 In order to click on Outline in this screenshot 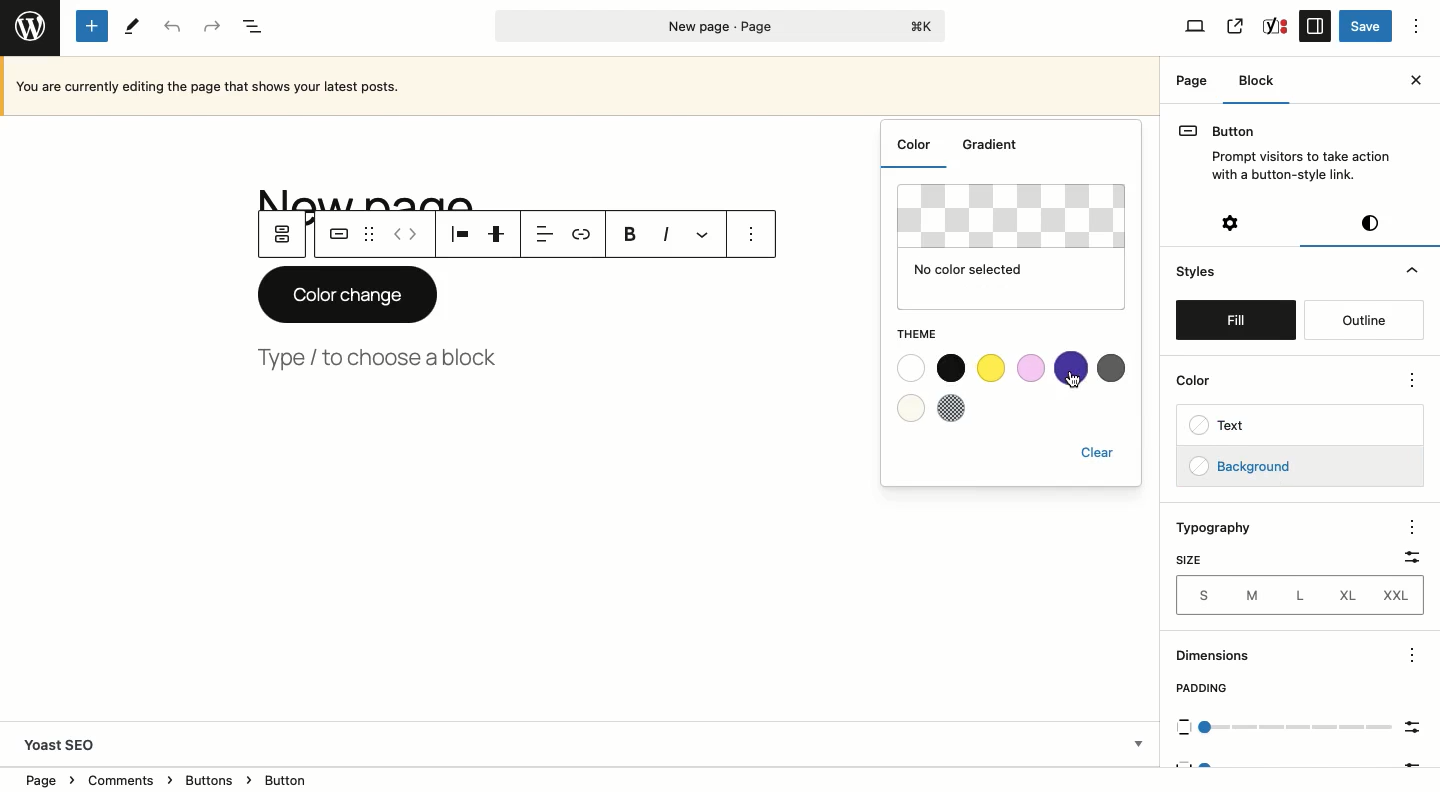, I will do `click(1367, 318)`.